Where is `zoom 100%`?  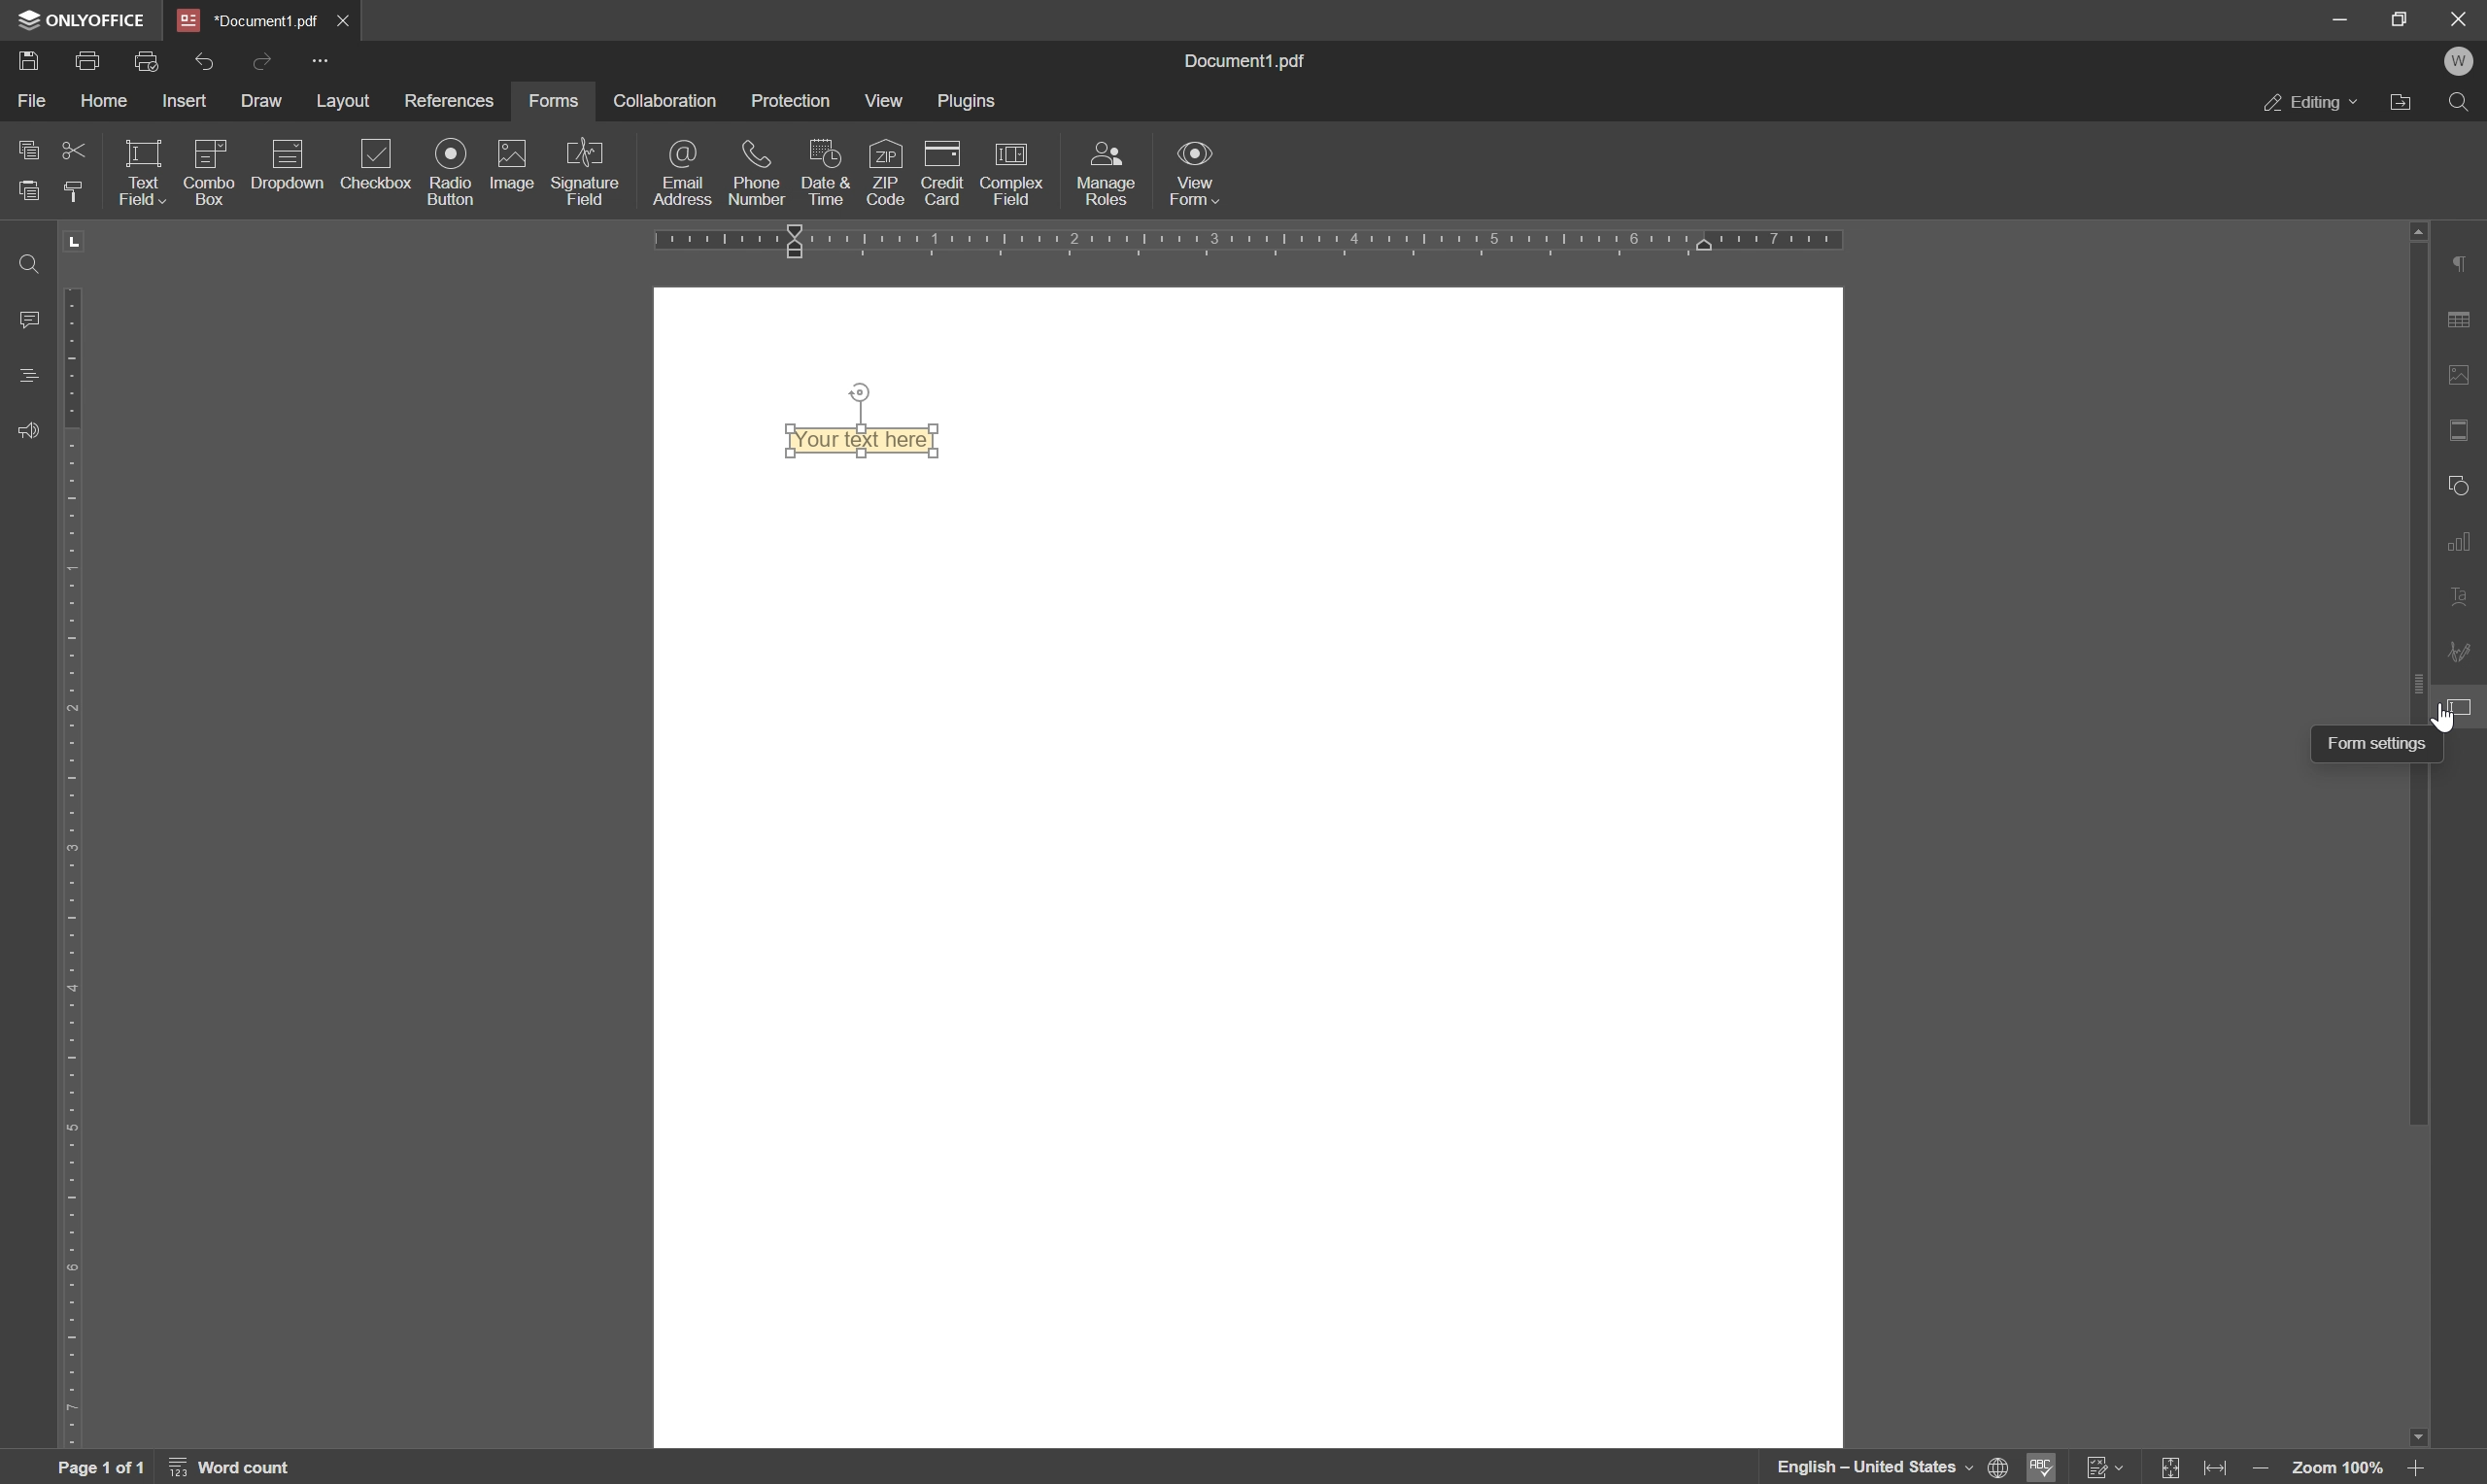
zoom 100% is located at coordinates (2340, 1470).